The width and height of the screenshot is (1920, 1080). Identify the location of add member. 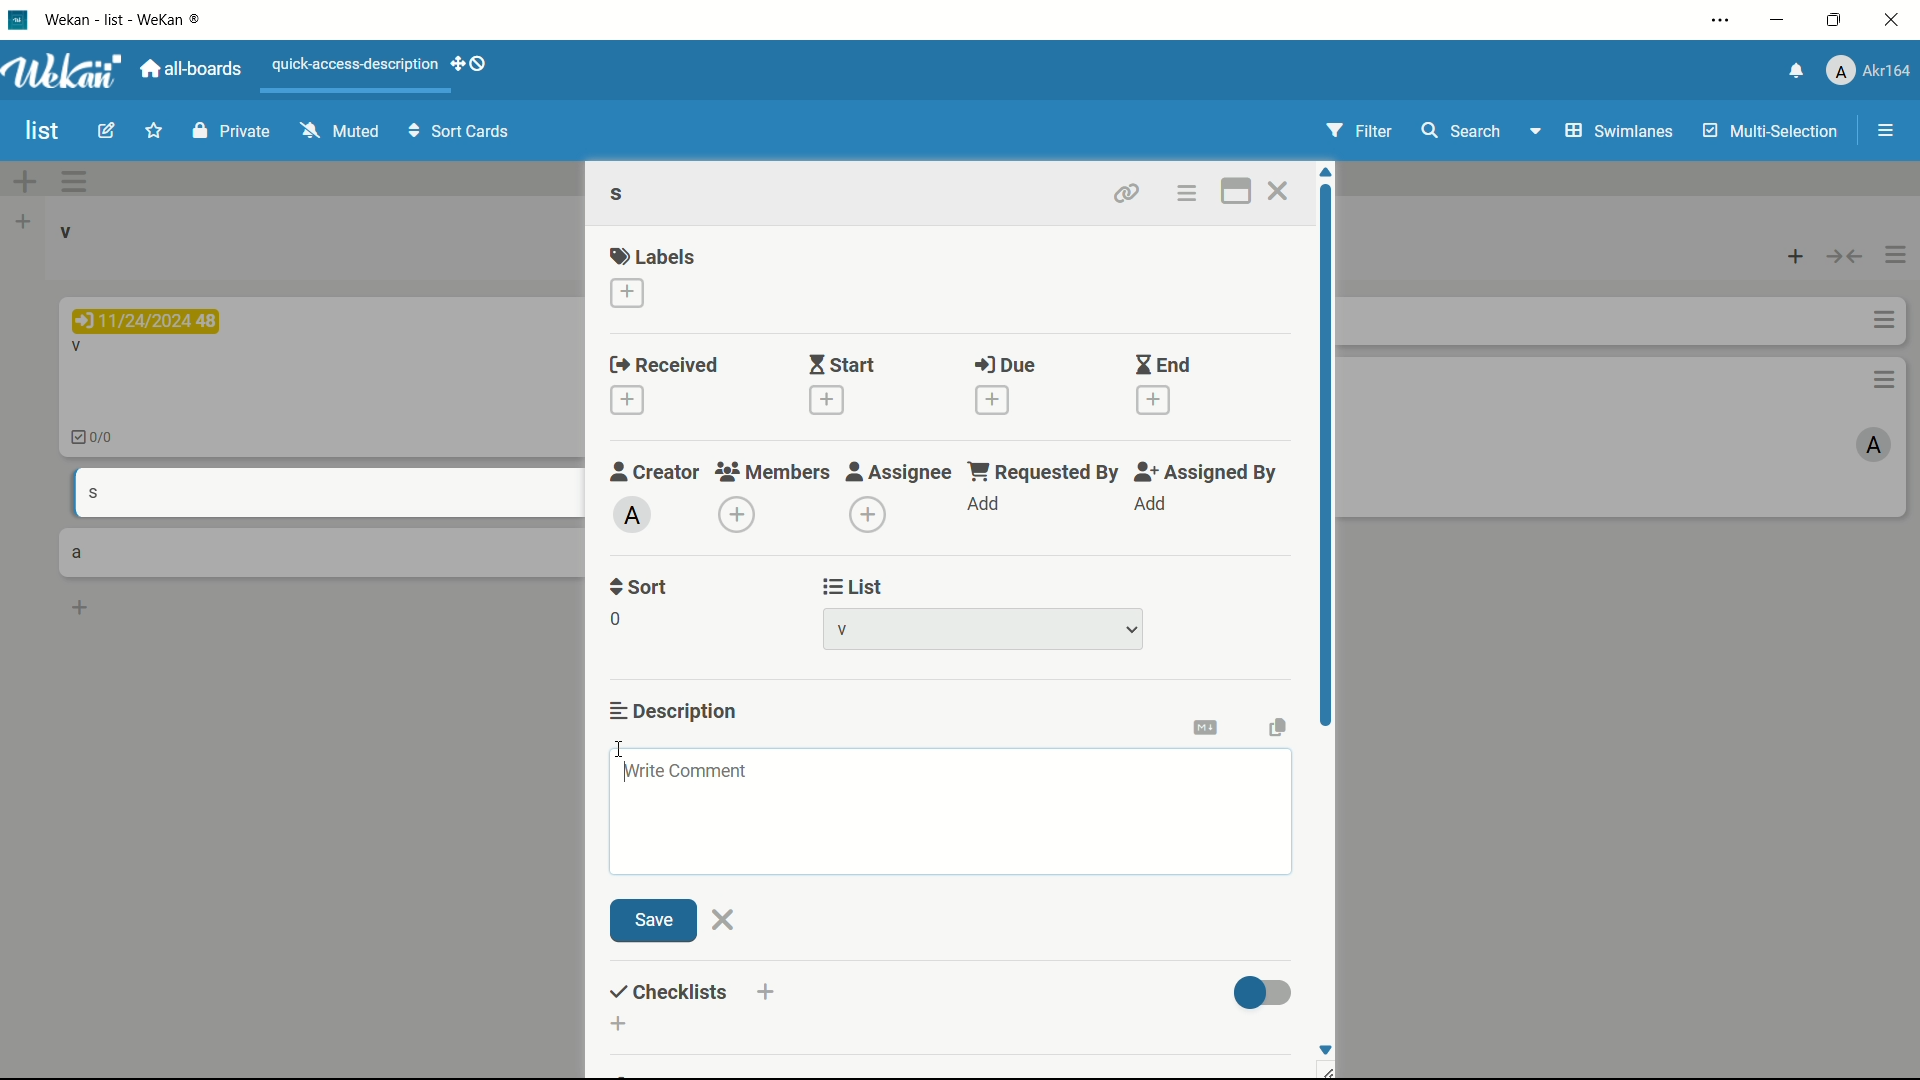
(736, 515).